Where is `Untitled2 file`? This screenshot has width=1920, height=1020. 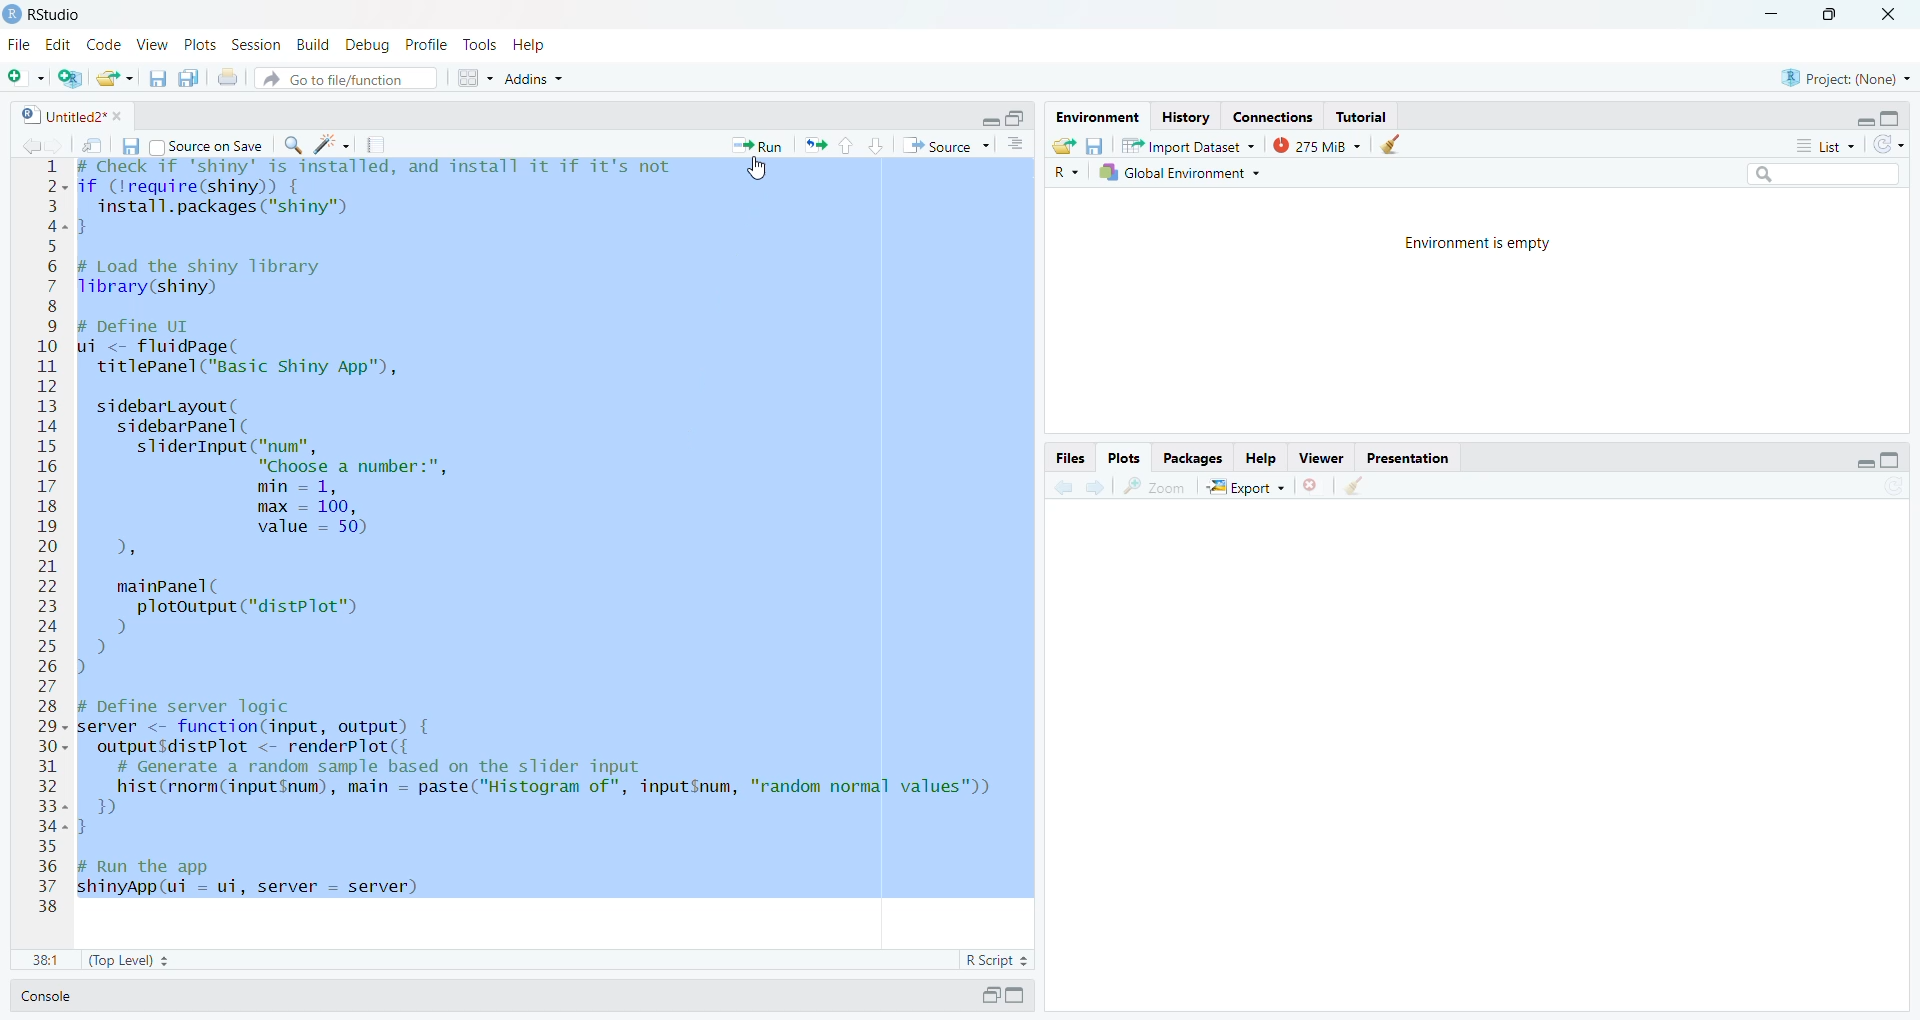 Untitled2 file is located at coordinates (61, 115).